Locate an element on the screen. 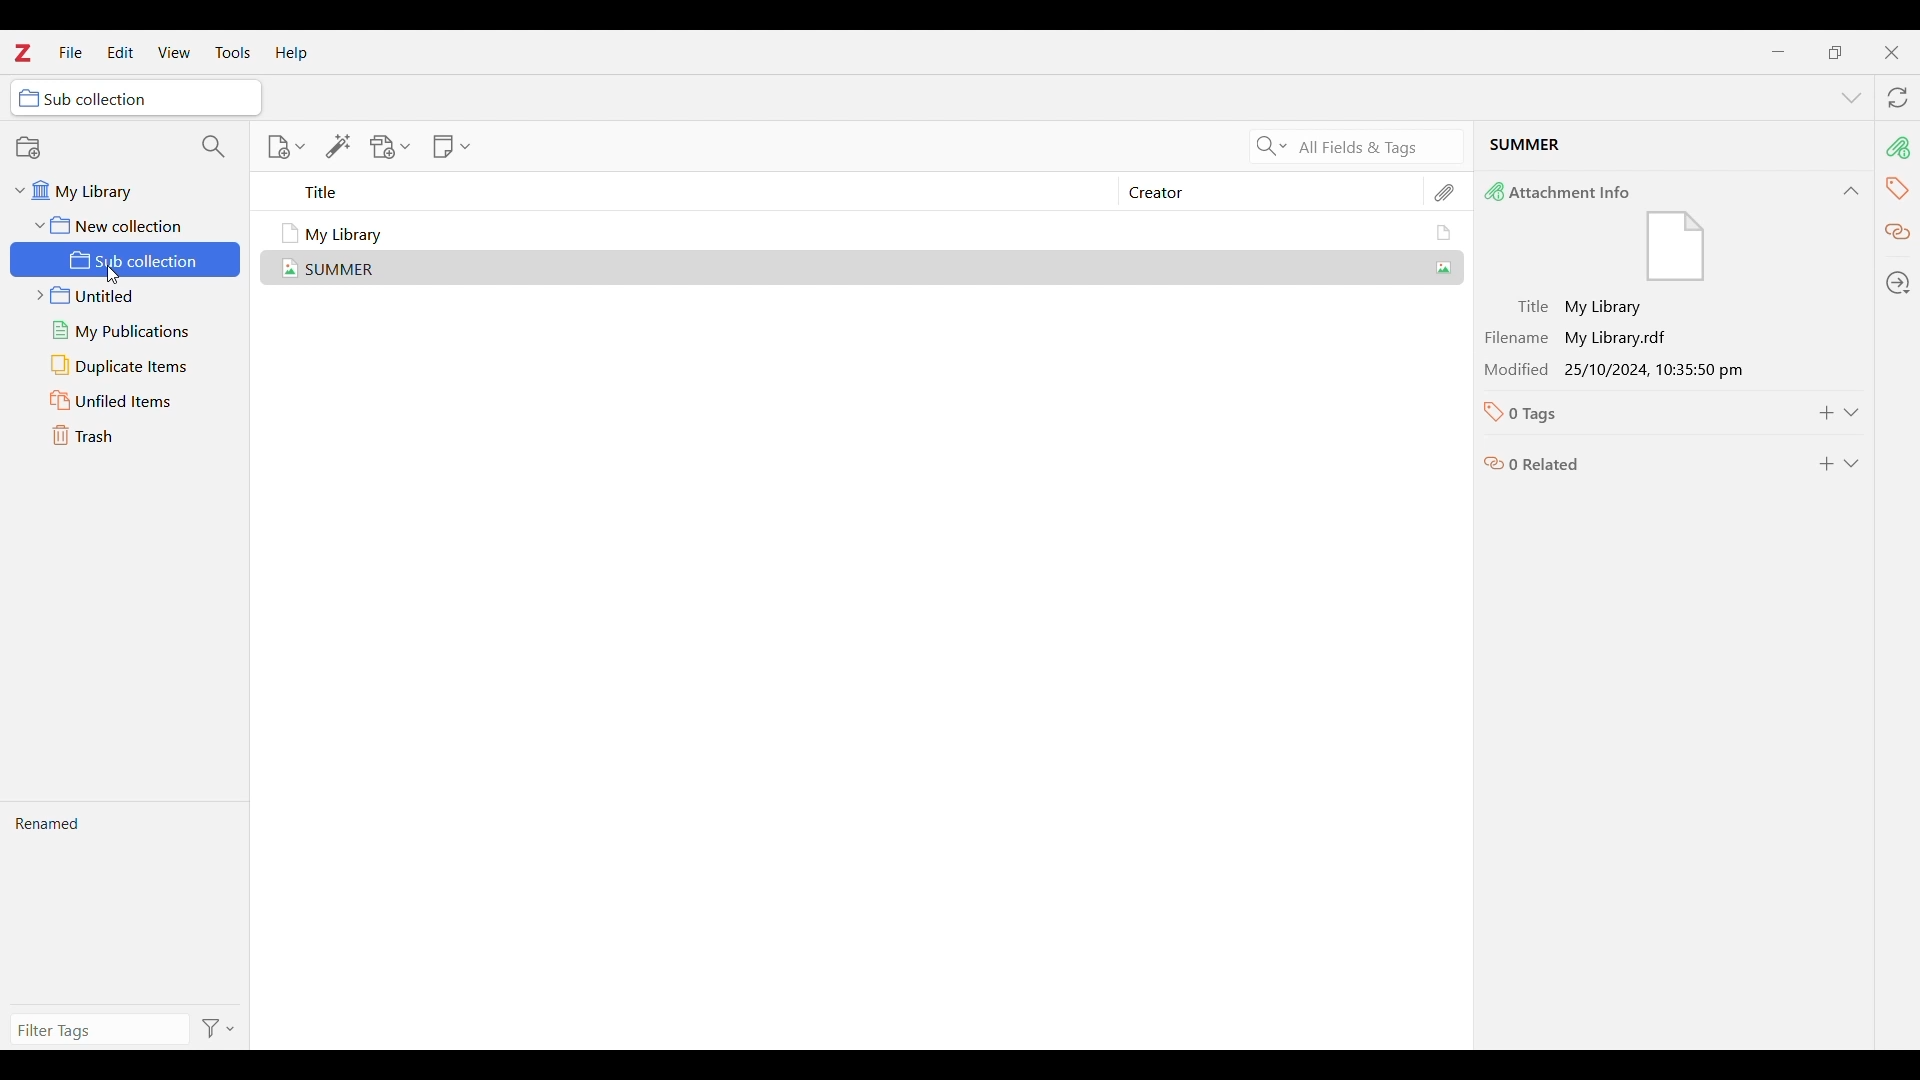  Filename : My library.rdf is located at coordinates (1636, 338).